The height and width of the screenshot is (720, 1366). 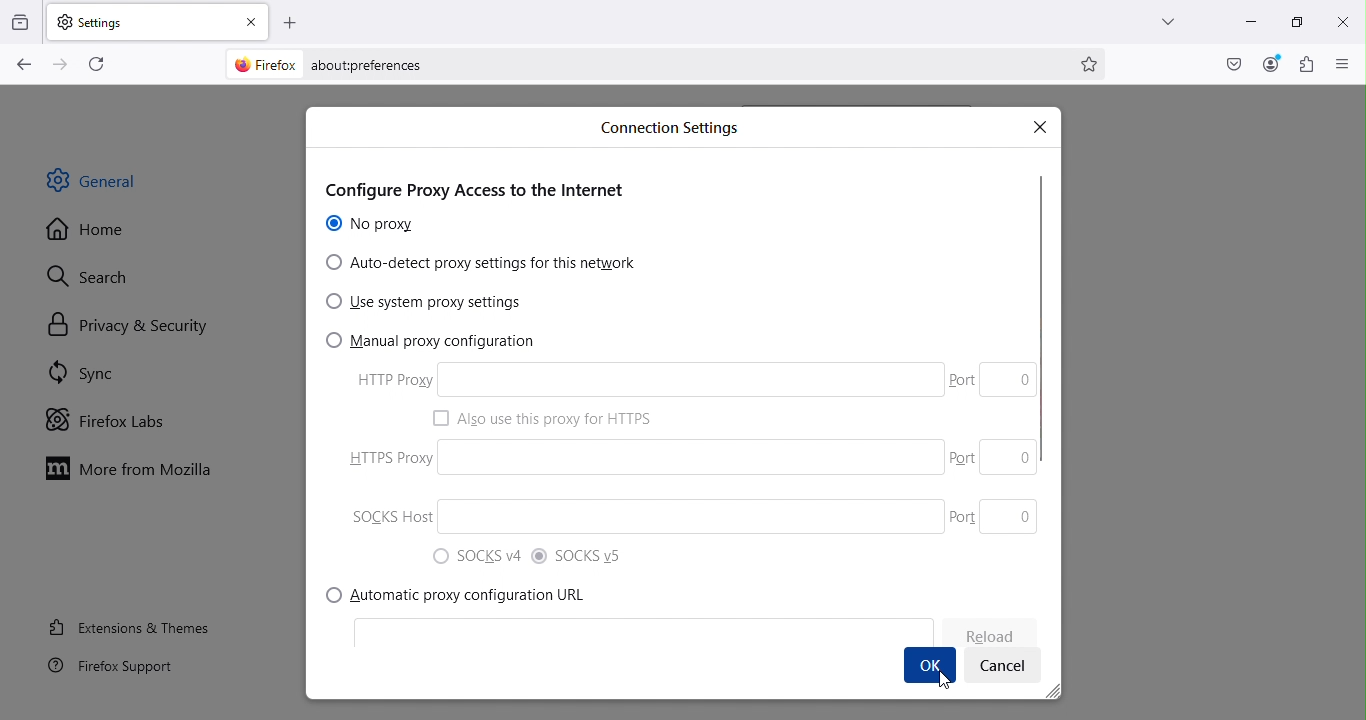 I want to click on List all tabs, so click(x=1158, y=19).